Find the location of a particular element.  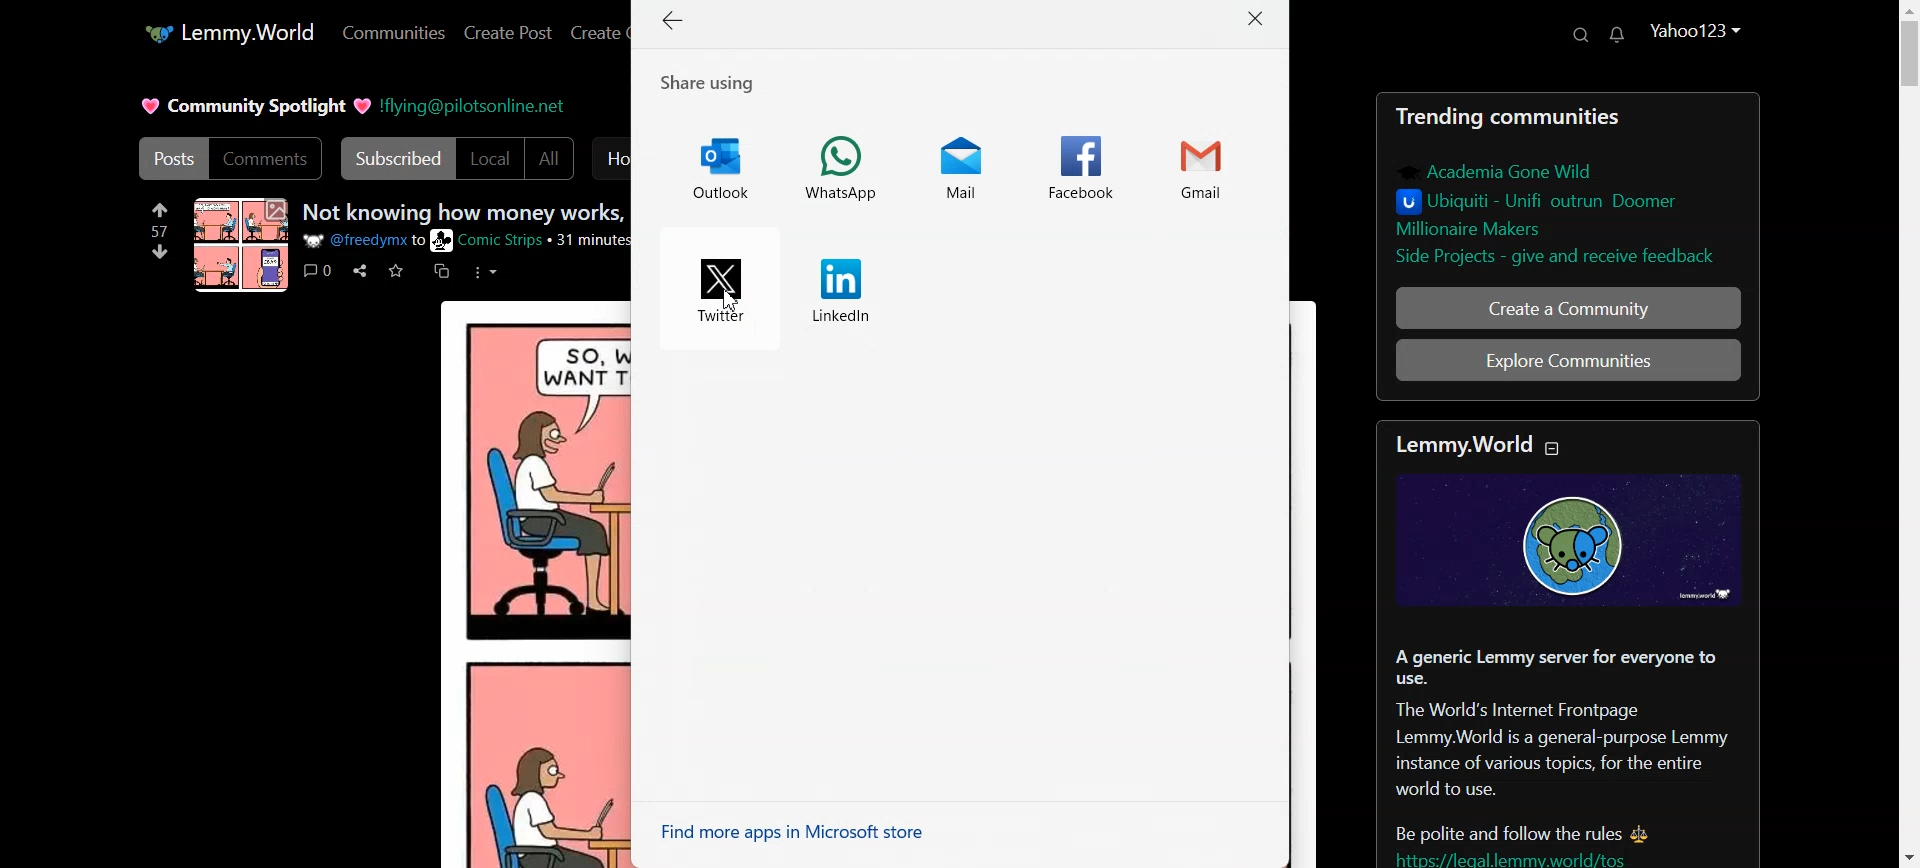

lemmy world is located at coordinates (1458, 441).